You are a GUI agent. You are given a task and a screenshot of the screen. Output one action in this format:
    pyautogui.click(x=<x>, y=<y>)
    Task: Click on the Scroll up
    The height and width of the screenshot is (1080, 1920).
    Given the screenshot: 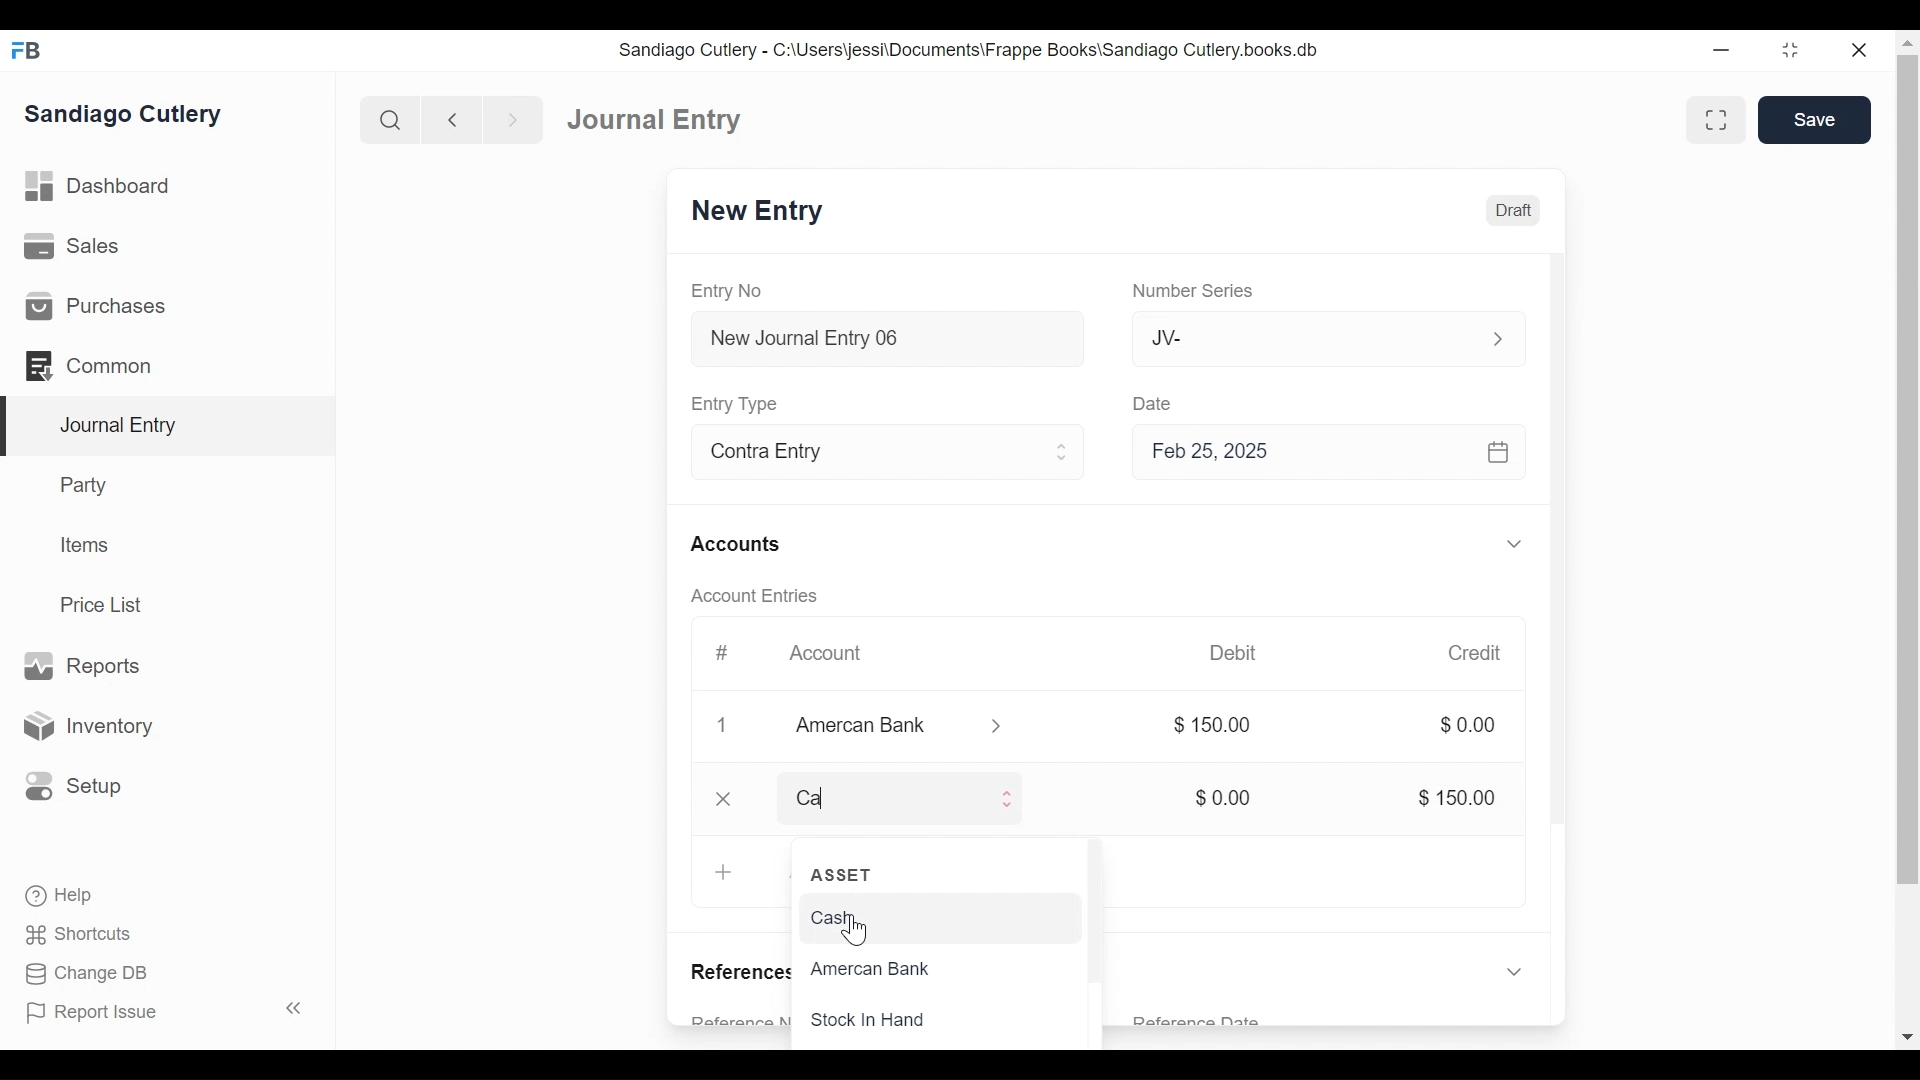 What is the action you would take?
    pyautogui.click(x=1908, y=44)
    